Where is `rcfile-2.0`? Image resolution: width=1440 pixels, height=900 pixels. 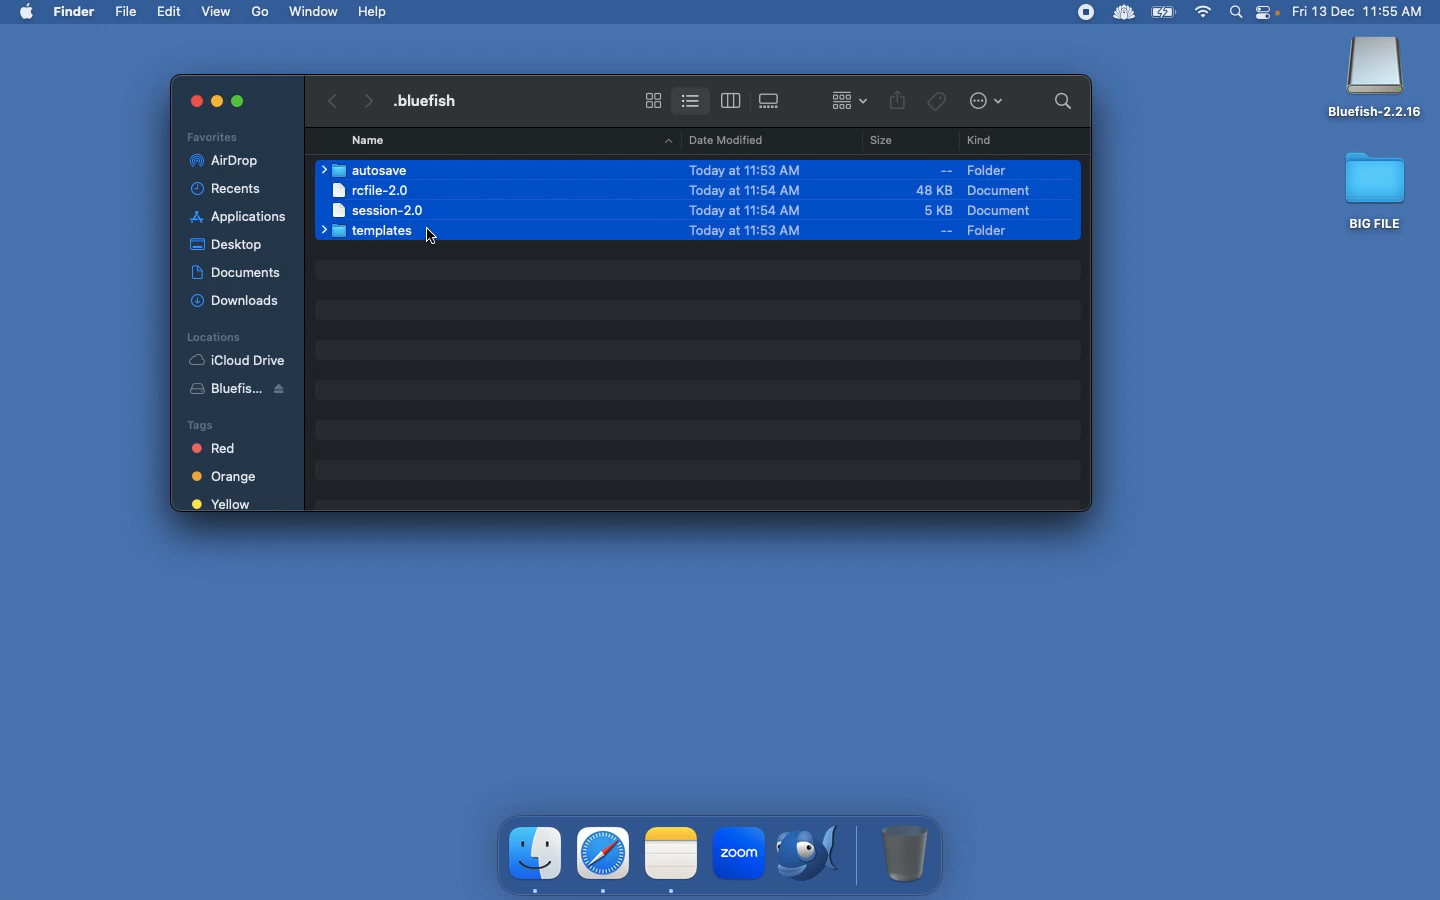 rcfile-2.0 is located at coordinates (373, 189).